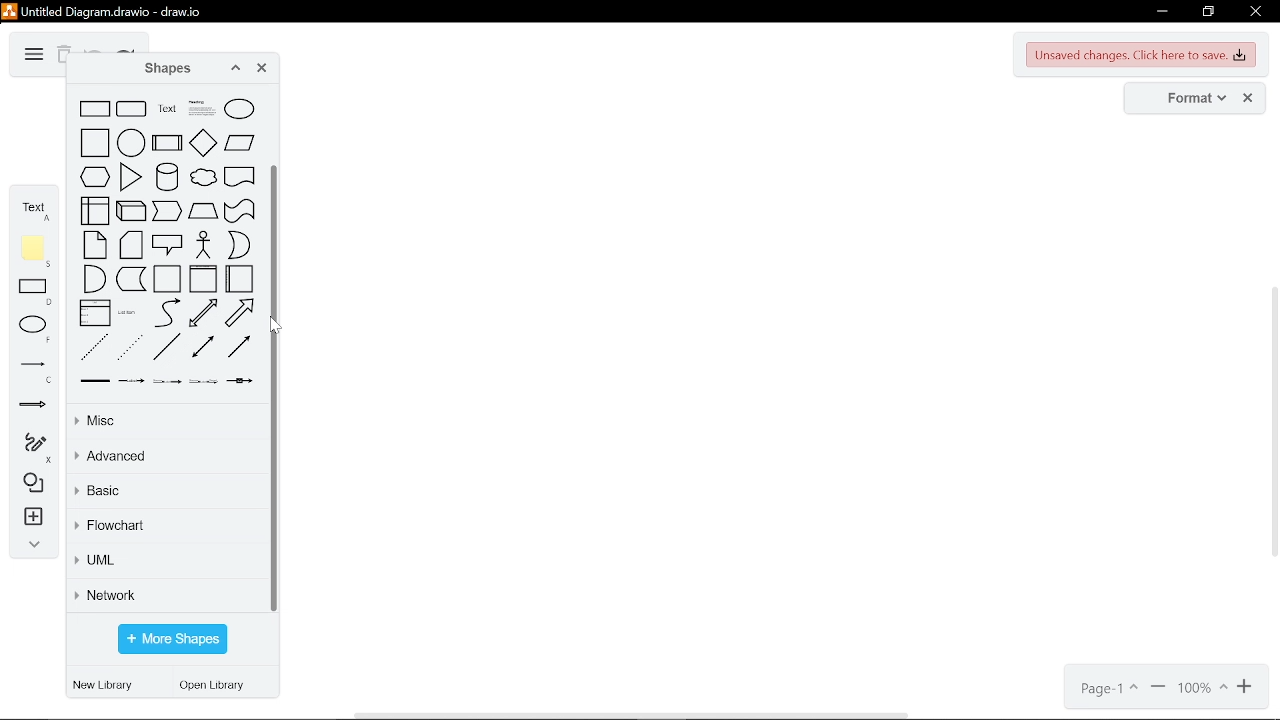  What do you see at coordinates (203, 142) in the screenshot?
I see `diamond` at bounding box center [203, 142].